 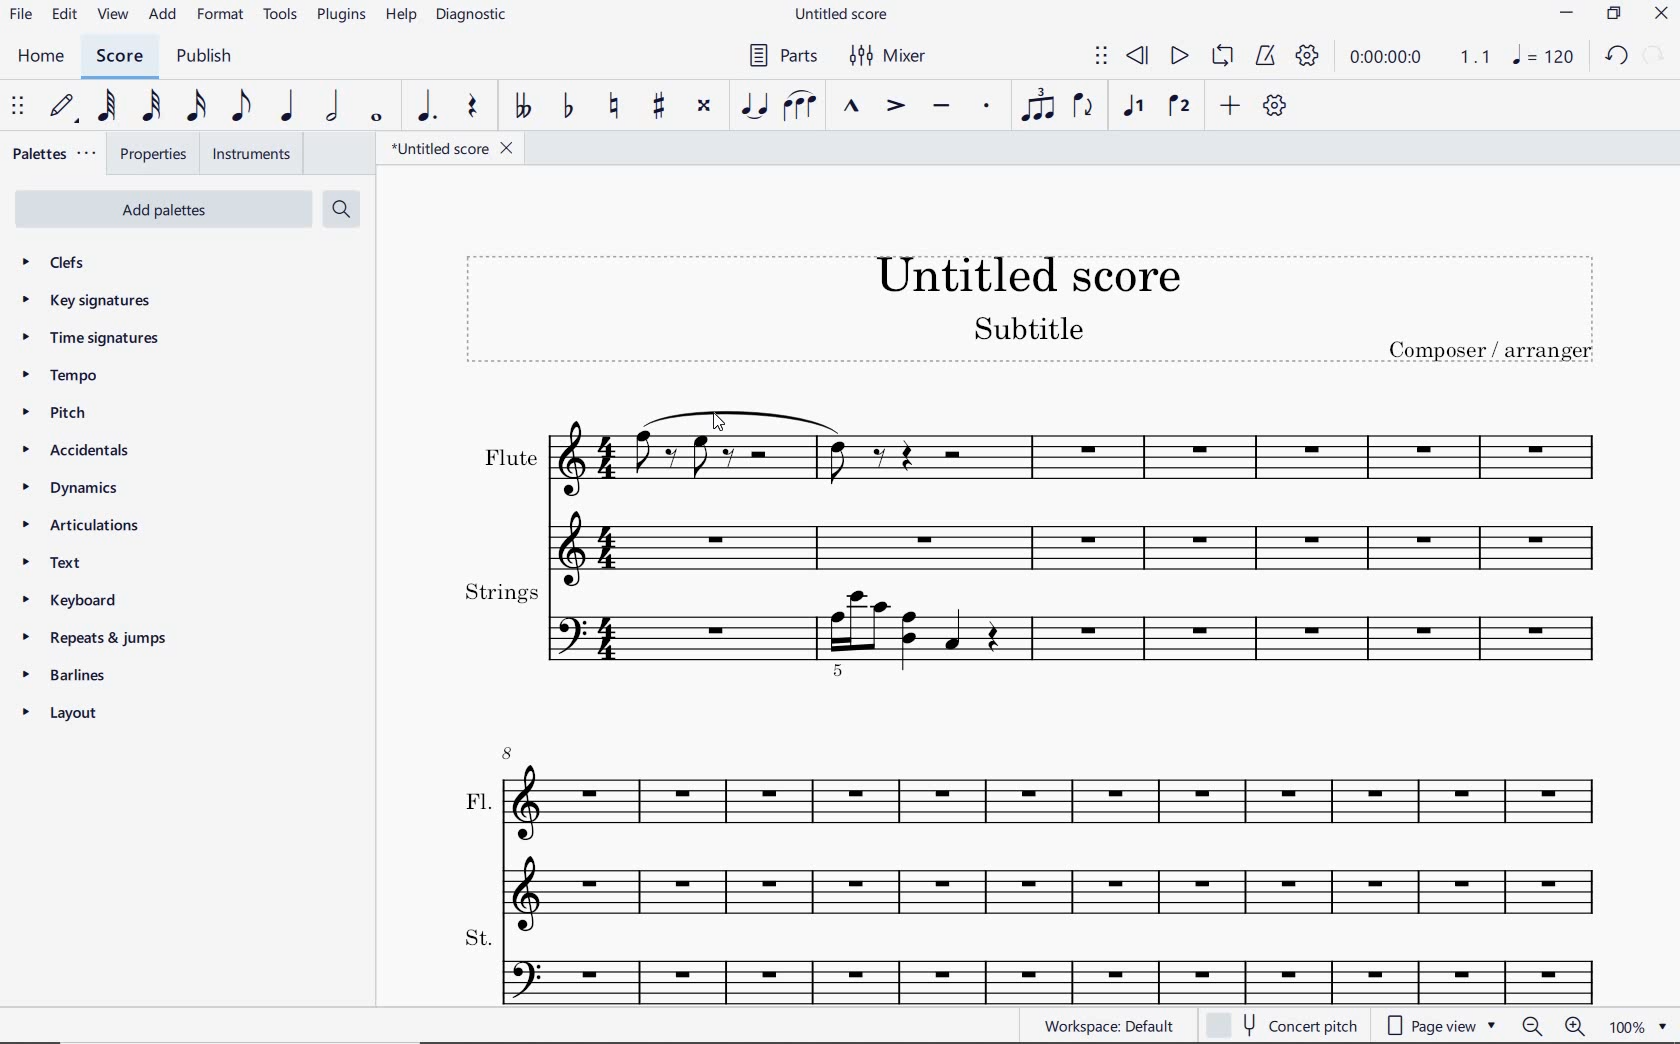 What do you see at coordinates (243, 105) in the screenshot?
I see `EIGHTH NOTE` at bounding box center [243, 105].